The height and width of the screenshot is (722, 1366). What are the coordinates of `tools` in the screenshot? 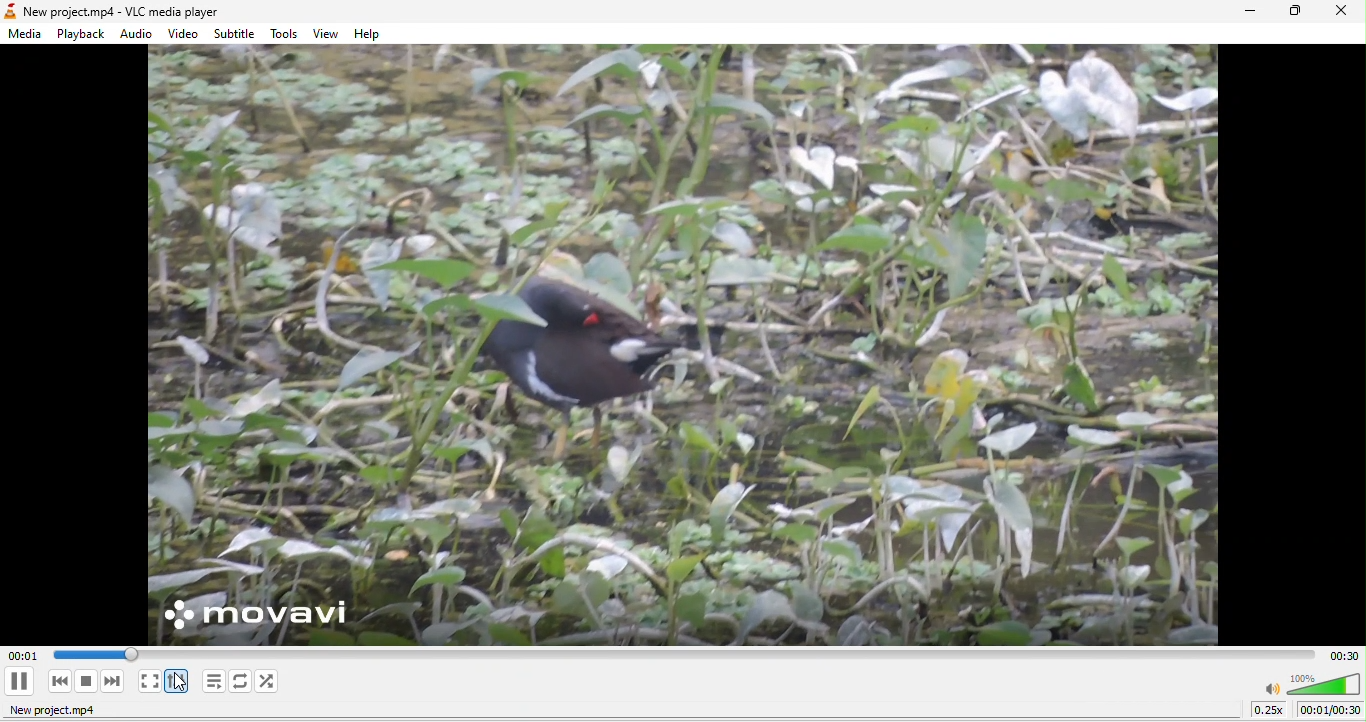 It's located at (286, 35).